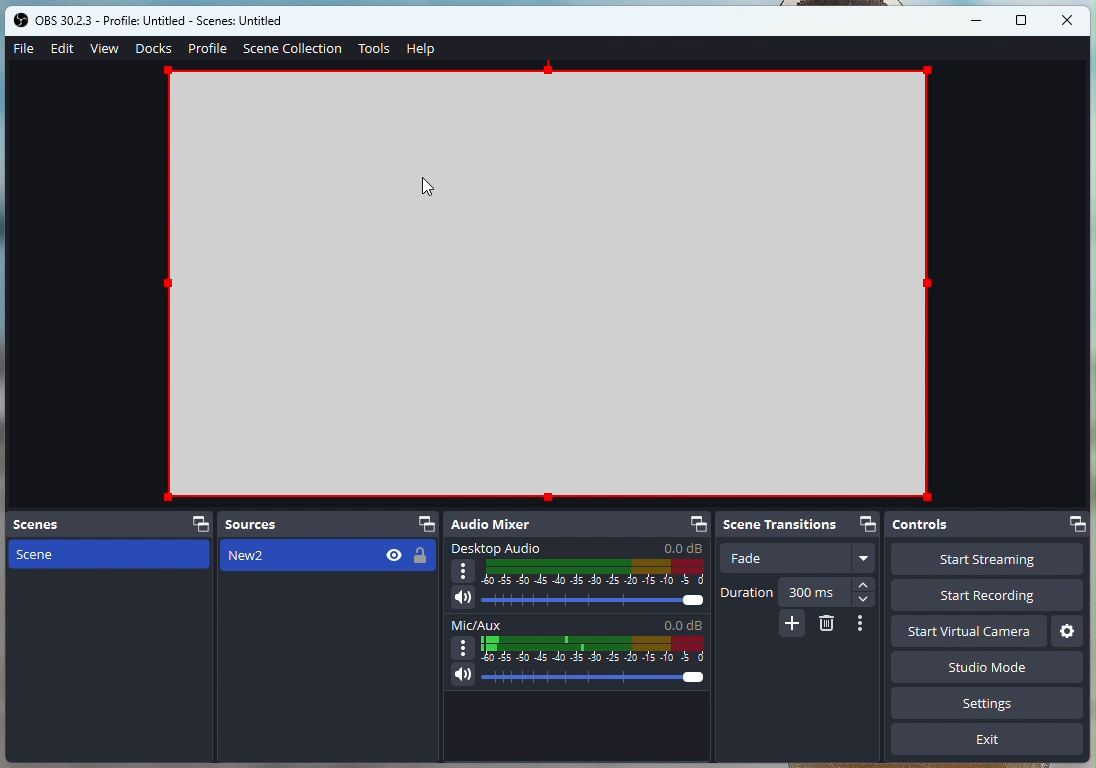  I want to click on Scenes, so click(109, 524).